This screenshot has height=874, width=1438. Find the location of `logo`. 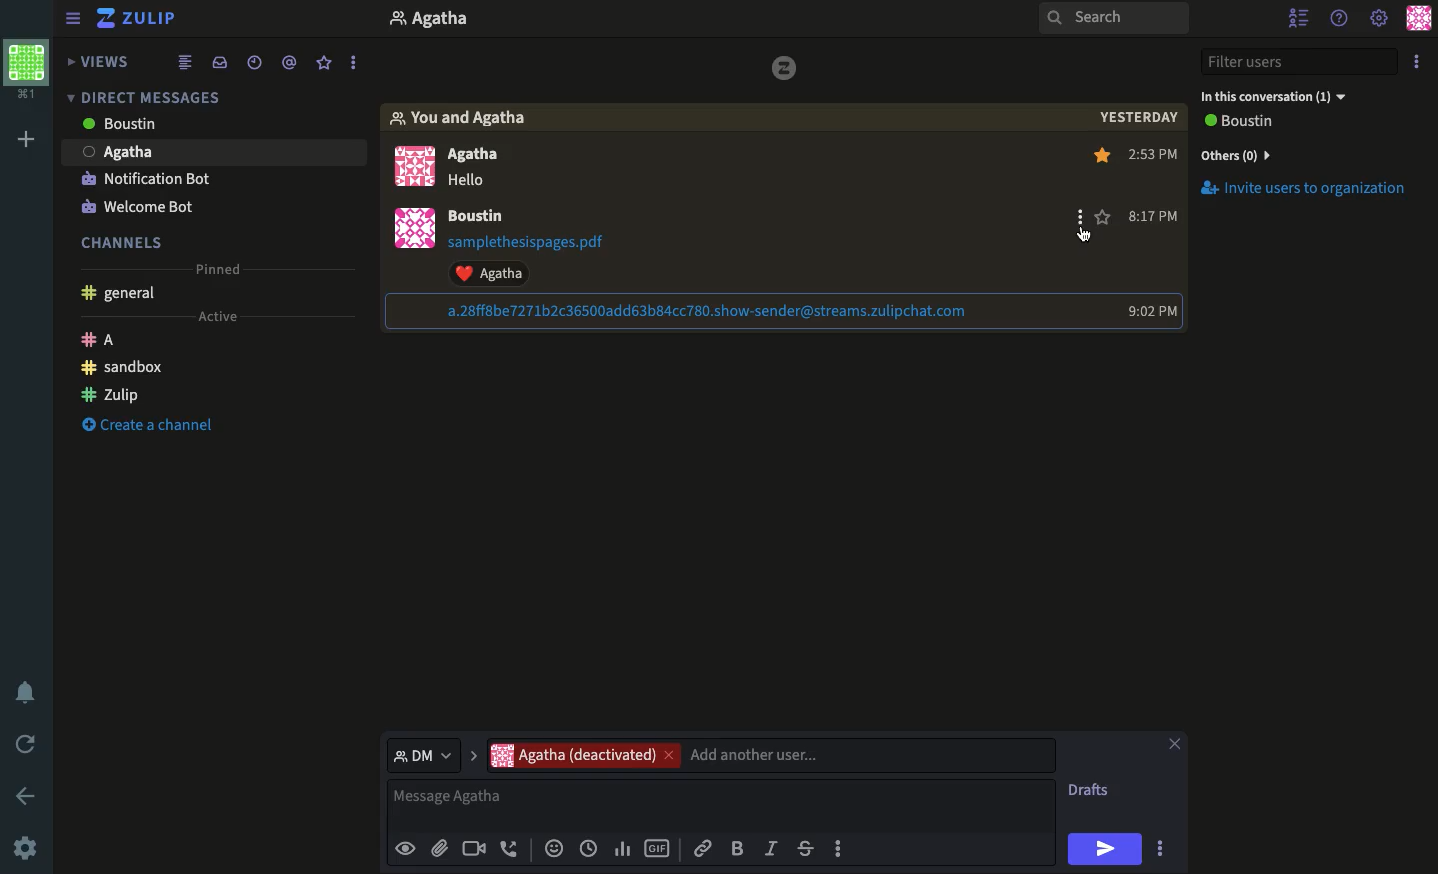

logo is located at coordinates (780, 73).